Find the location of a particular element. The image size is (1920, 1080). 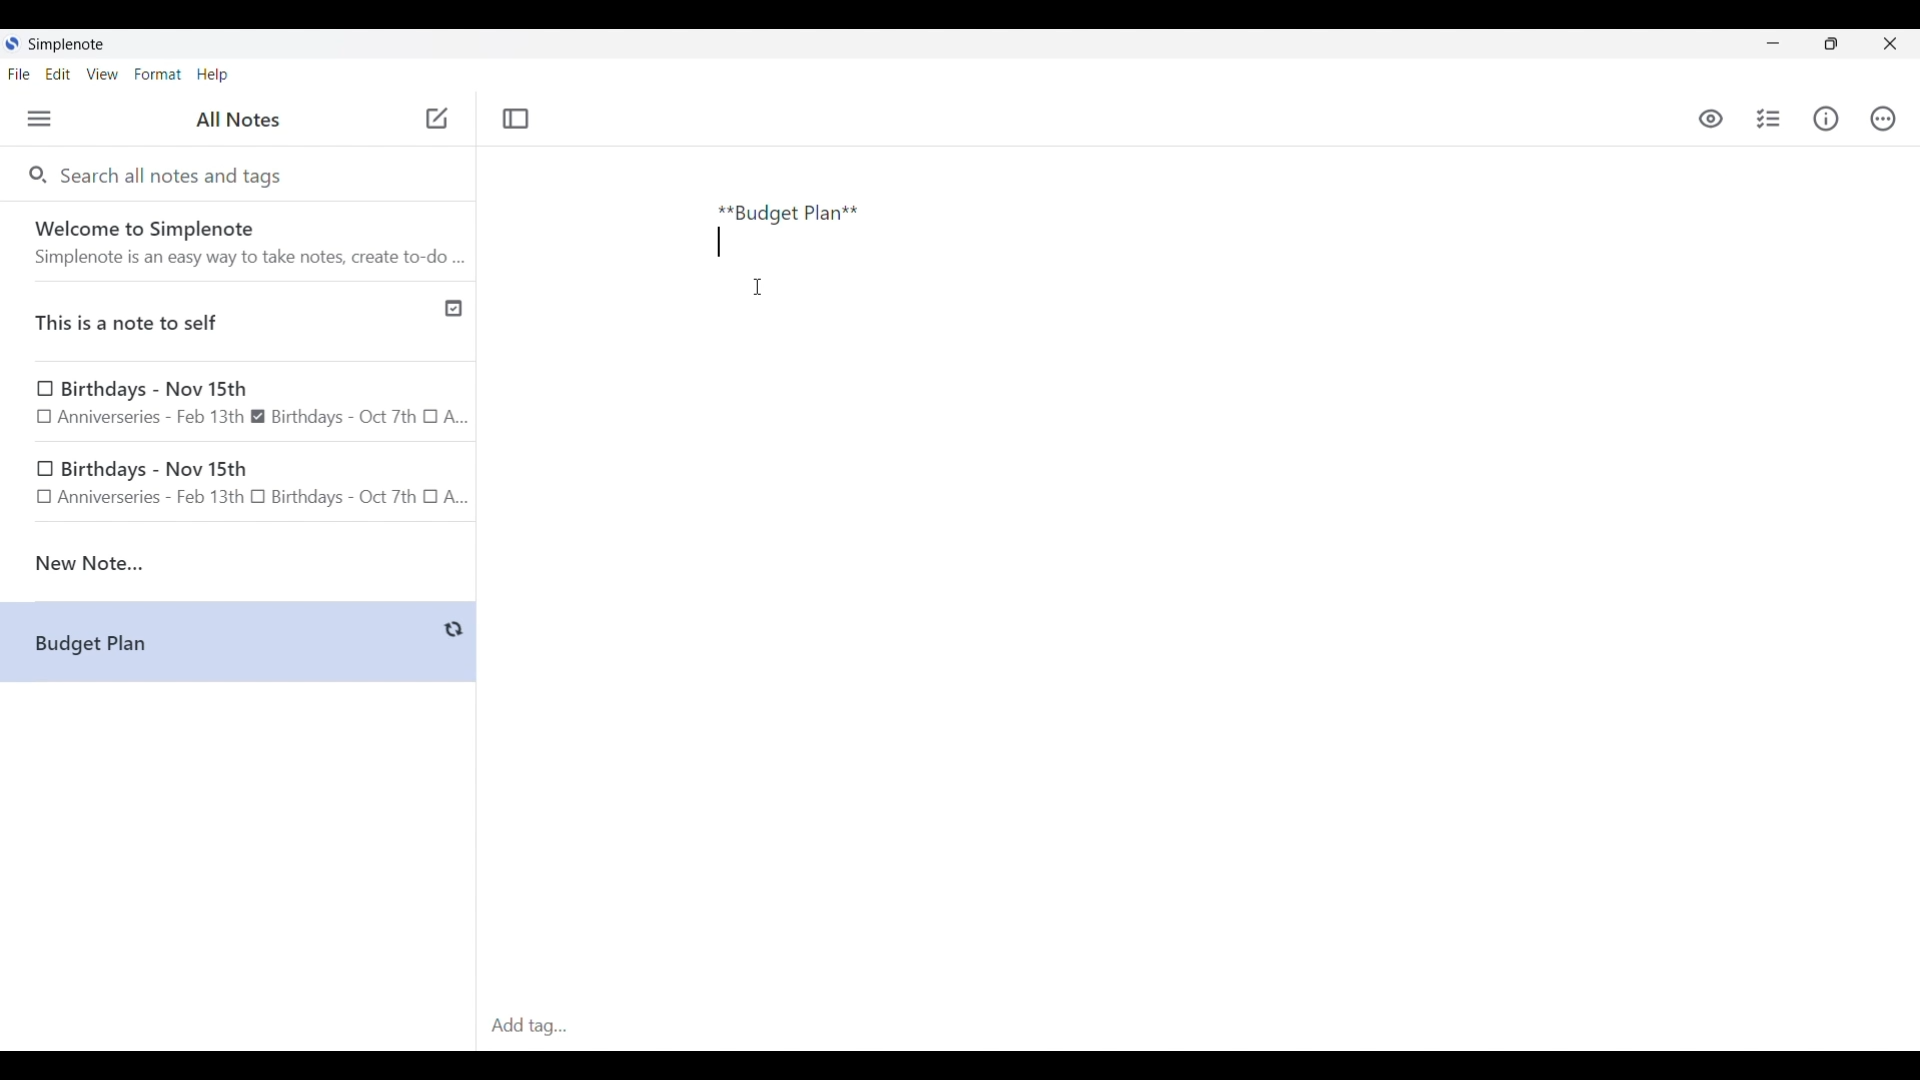

Edit menu is located at coordinates (59, 73).